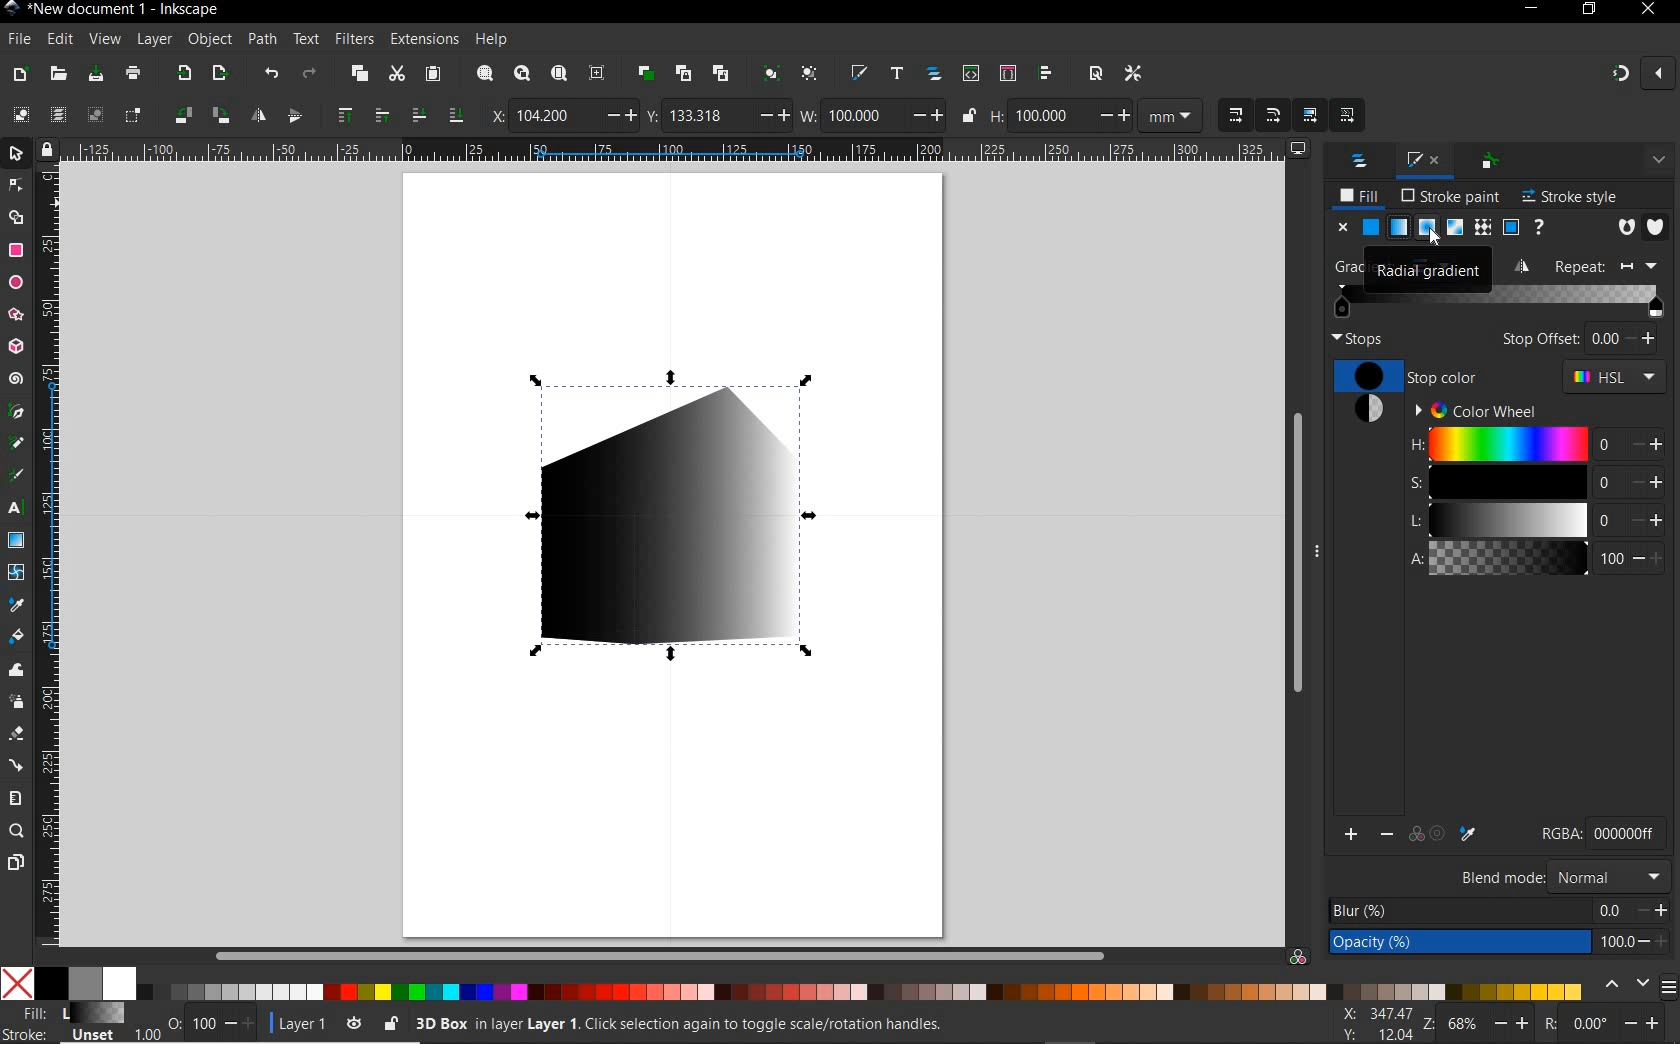  Describe the element at coordinates (683, 509) in the screenshot. I see `SELECTED OBJECT` at that location.